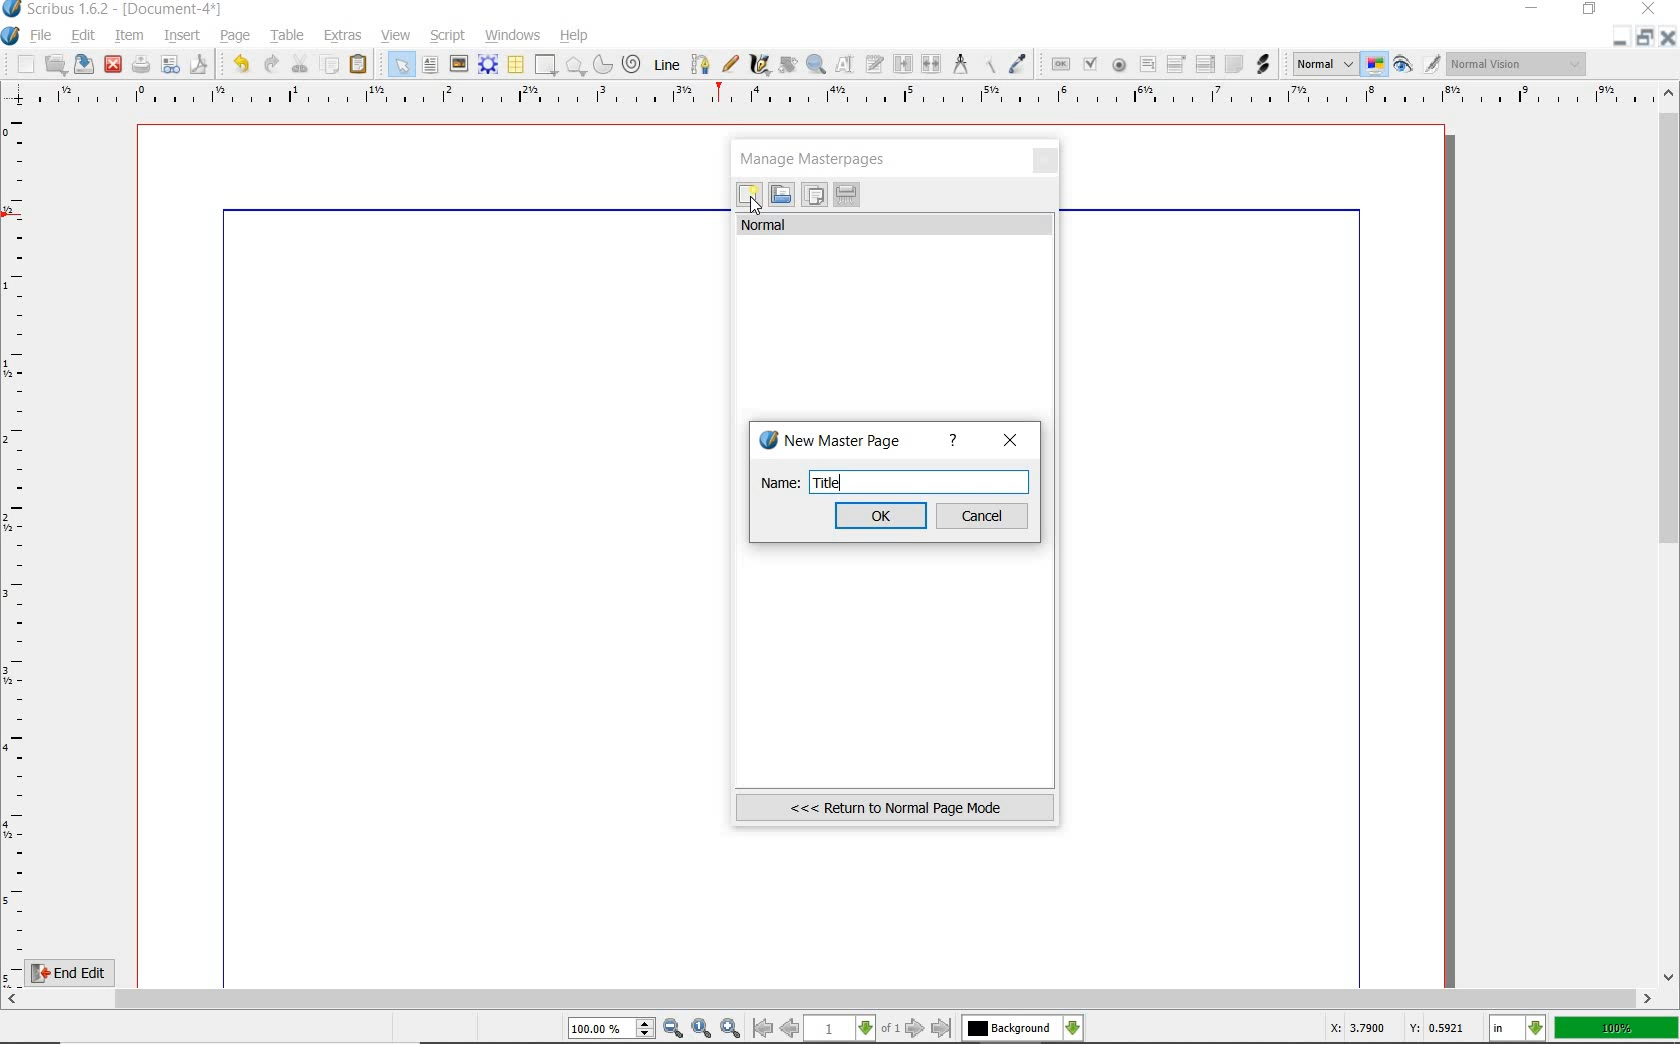 The image size is (1680, 1044). Describe the element at coordinates (1670, 37) in the screenshot. I see `close` at that location.